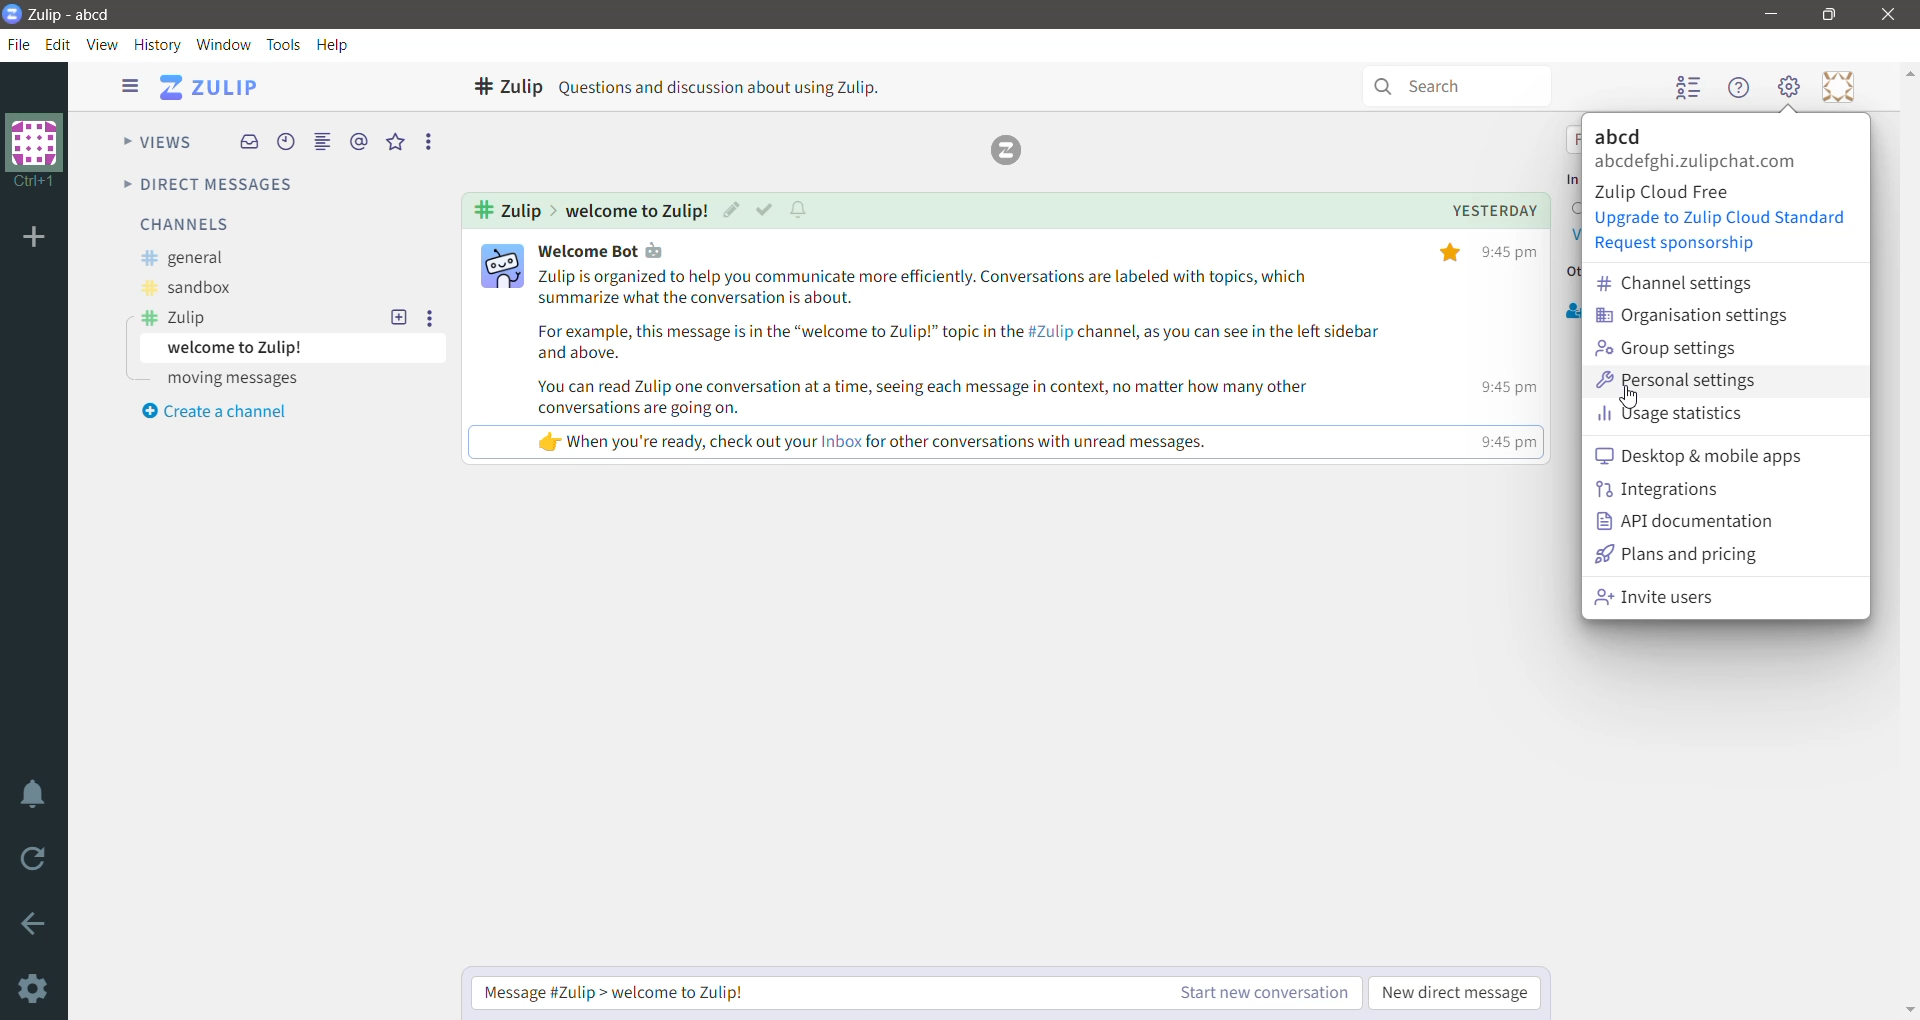 The image size is (1920, 1020). What do you see at coordinates (1687, 555) in the screenshot?
I see `Plans and pricing` at bounding box center [1687, 555].